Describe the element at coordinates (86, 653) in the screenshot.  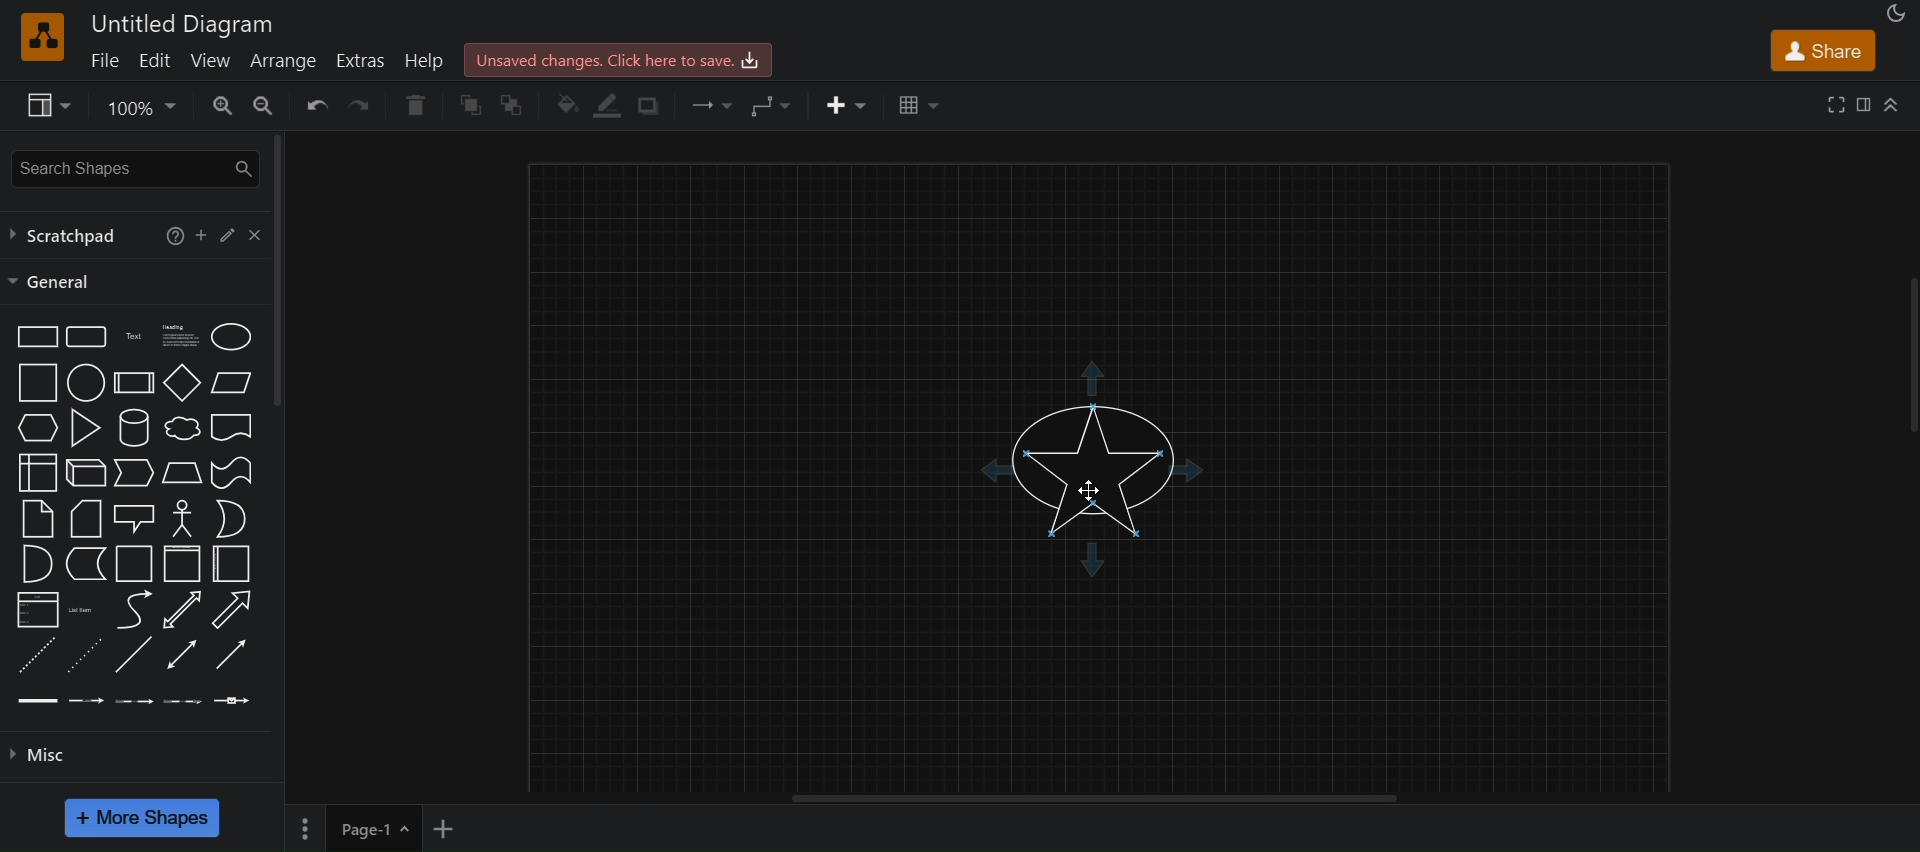
I see `dotted line` at that location.